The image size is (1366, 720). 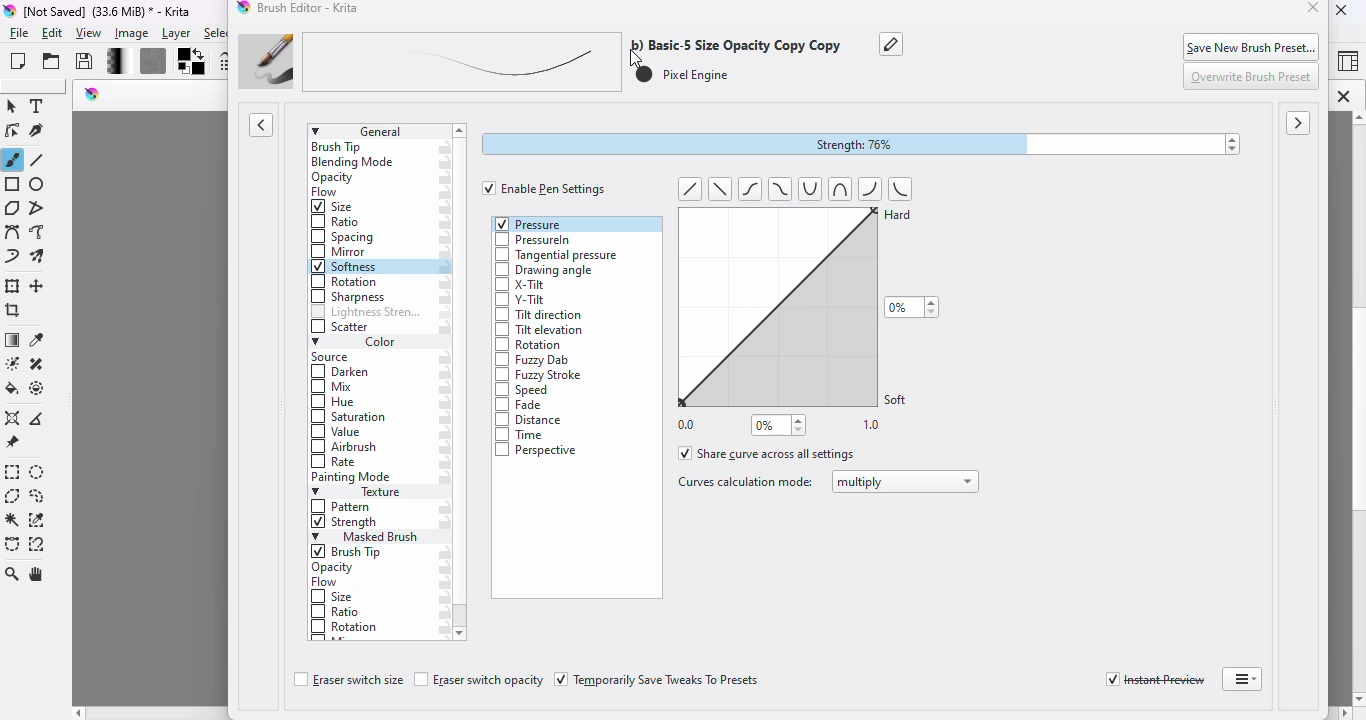 I want to click on temporarily save tweaks to presets, so click(x=659, y=680).